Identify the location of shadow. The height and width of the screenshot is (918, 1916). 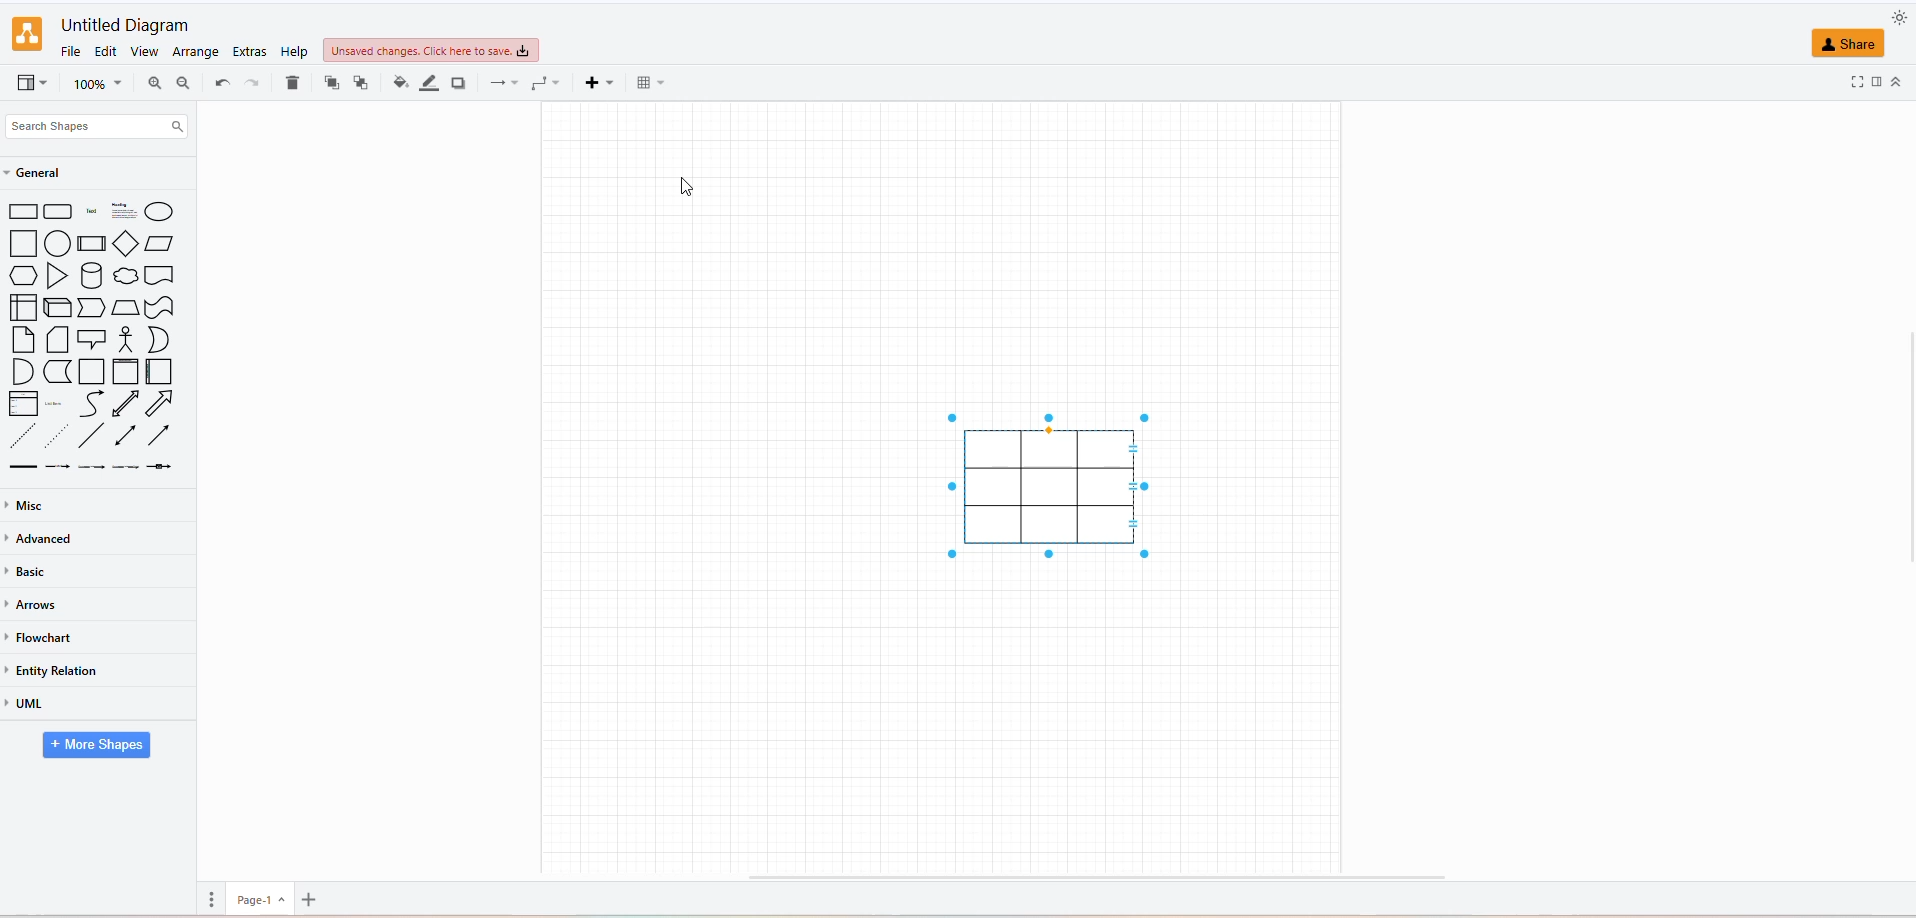
(459, 84).